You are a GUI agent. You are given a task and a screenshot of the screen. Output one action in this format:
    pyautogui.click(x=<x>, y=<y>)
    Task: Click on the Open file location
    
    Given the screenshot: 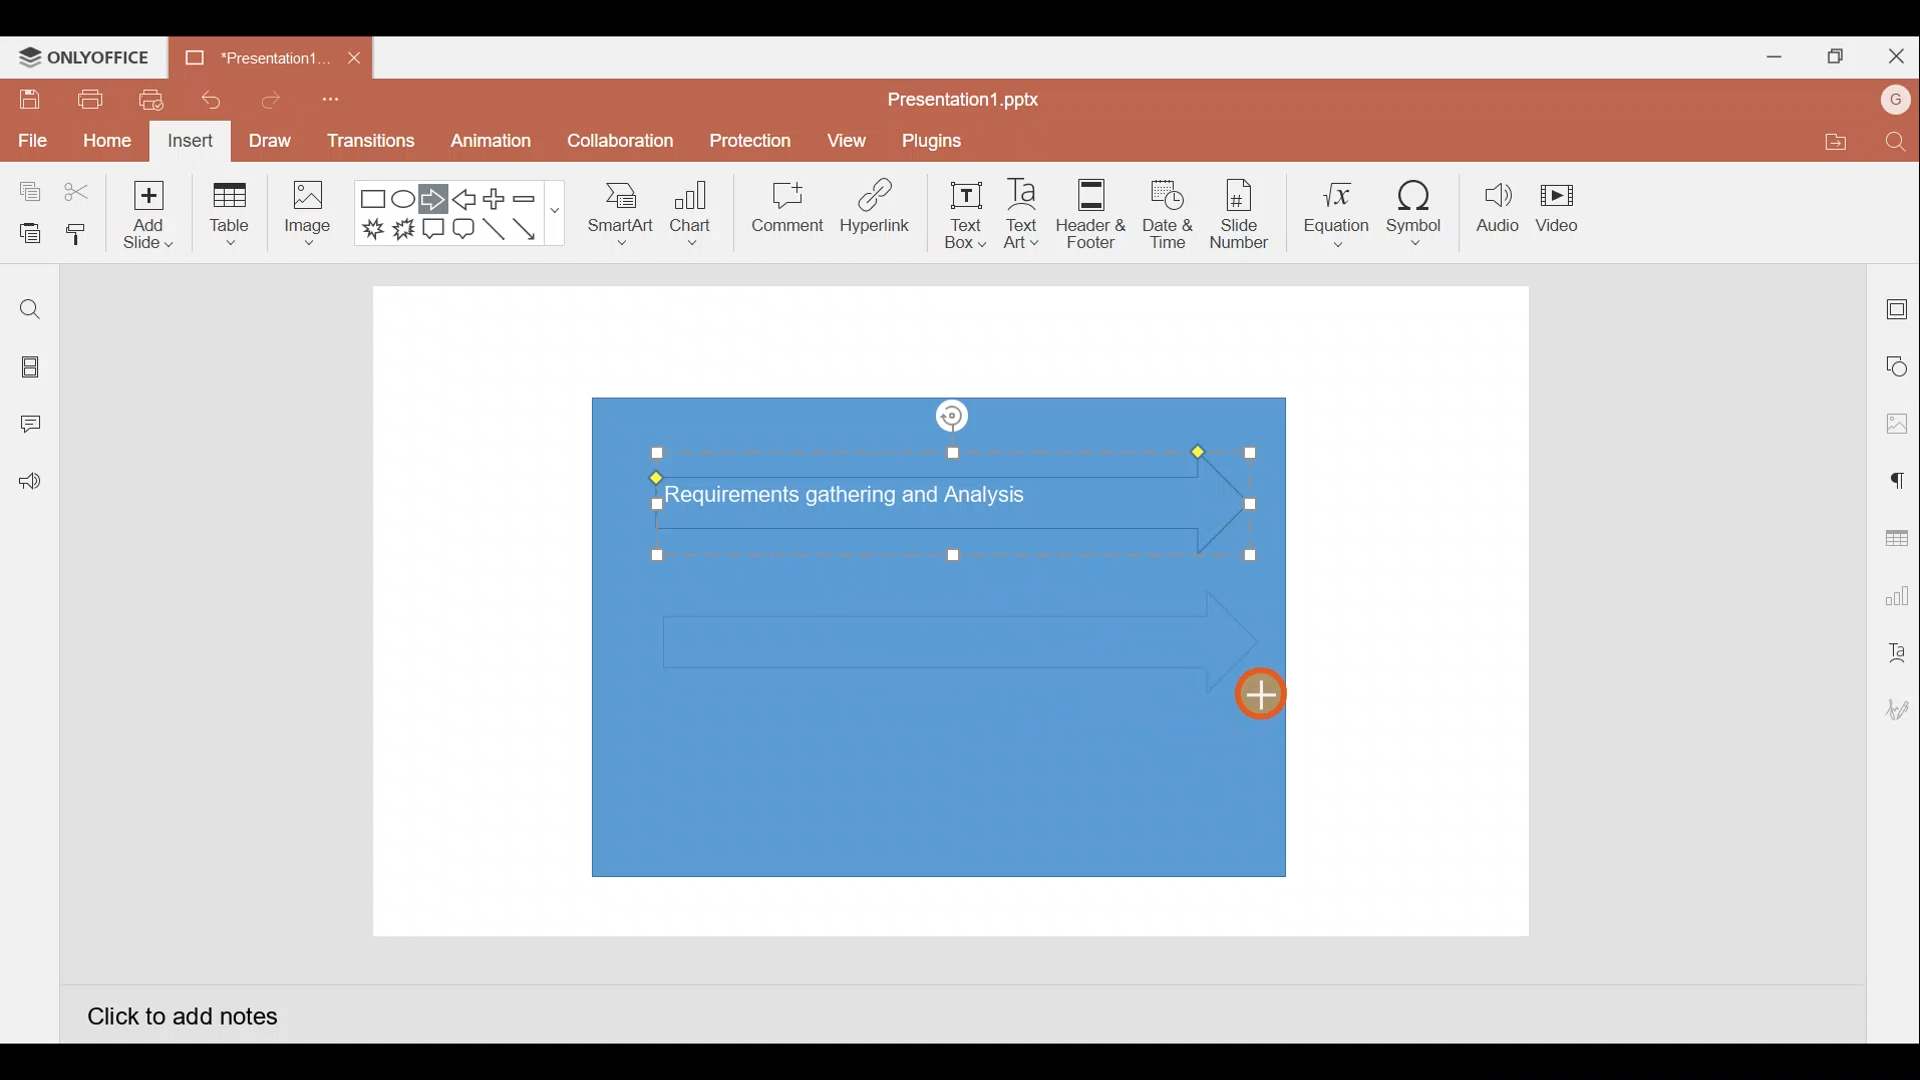 What is the action you would take?
    pyautogui.click(x=1832, y=141)
    